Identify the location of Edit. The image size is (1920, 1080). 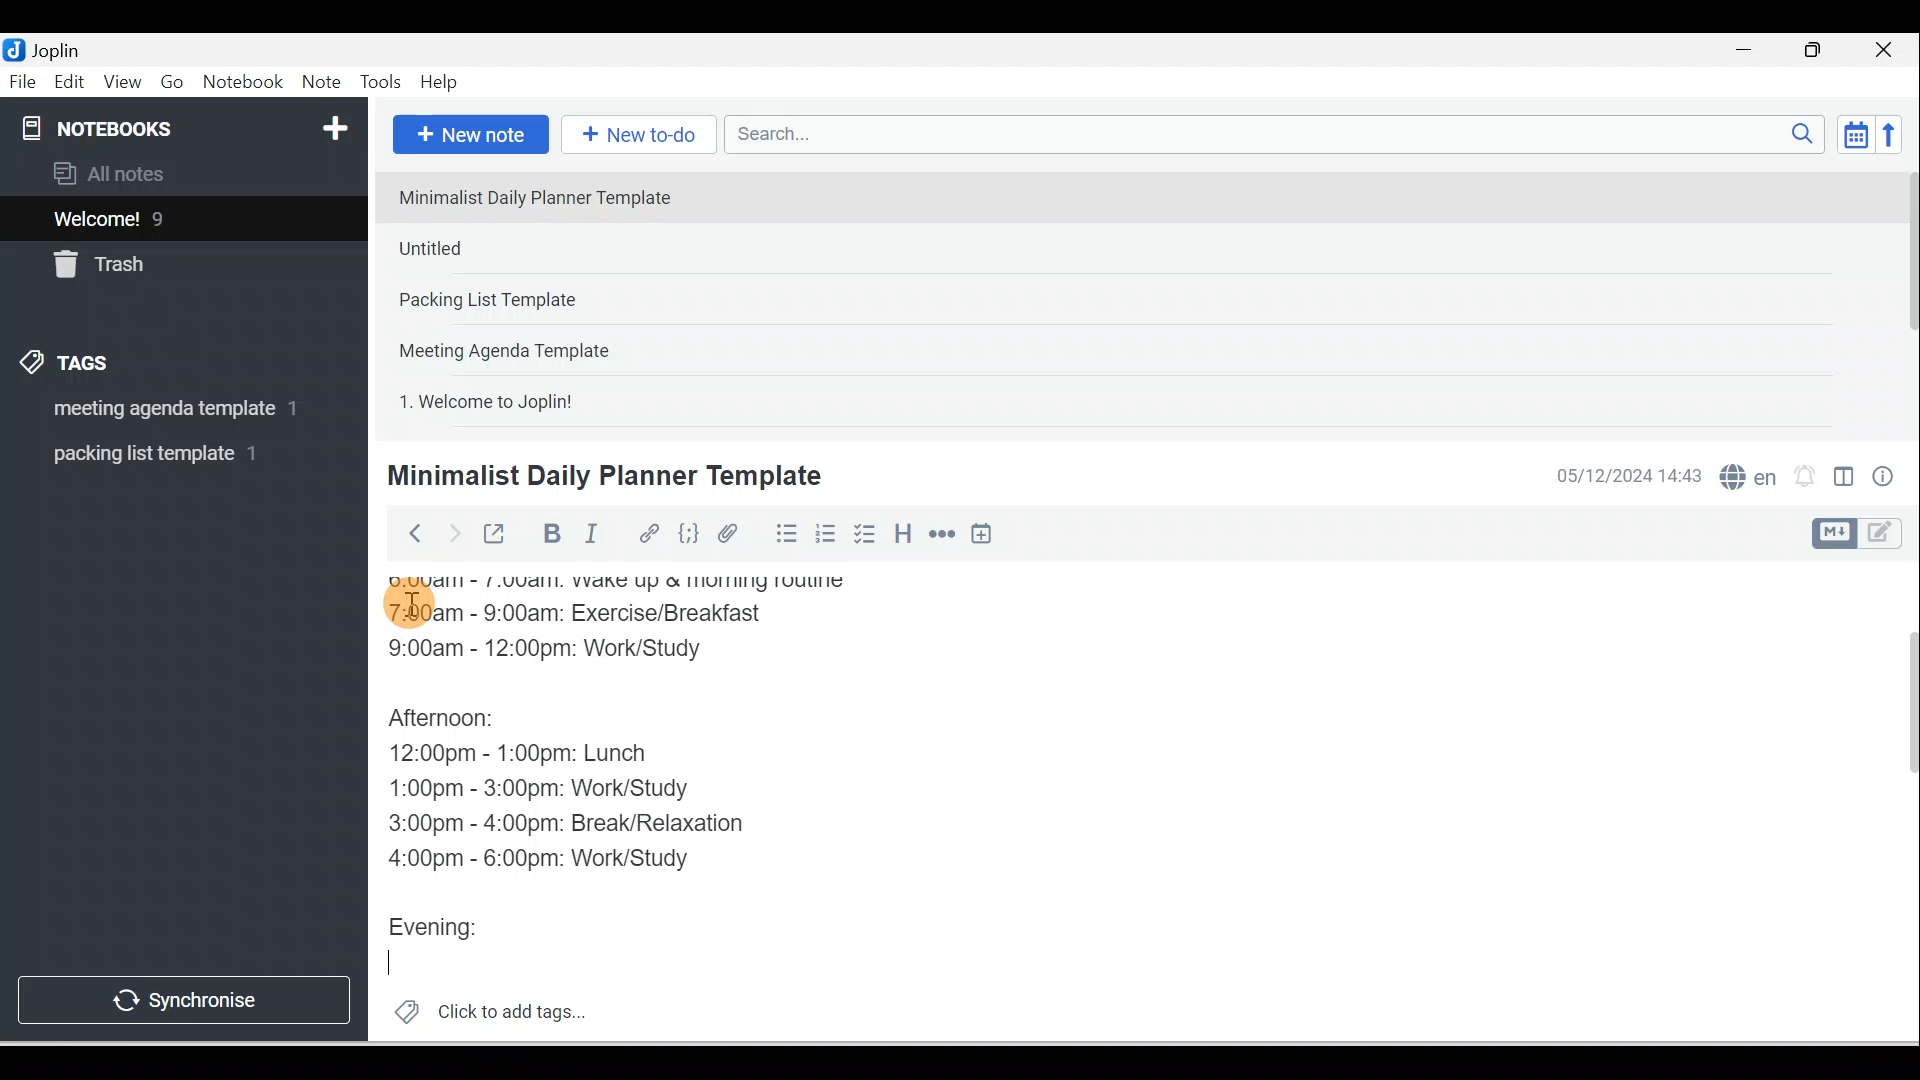
(71, 83).